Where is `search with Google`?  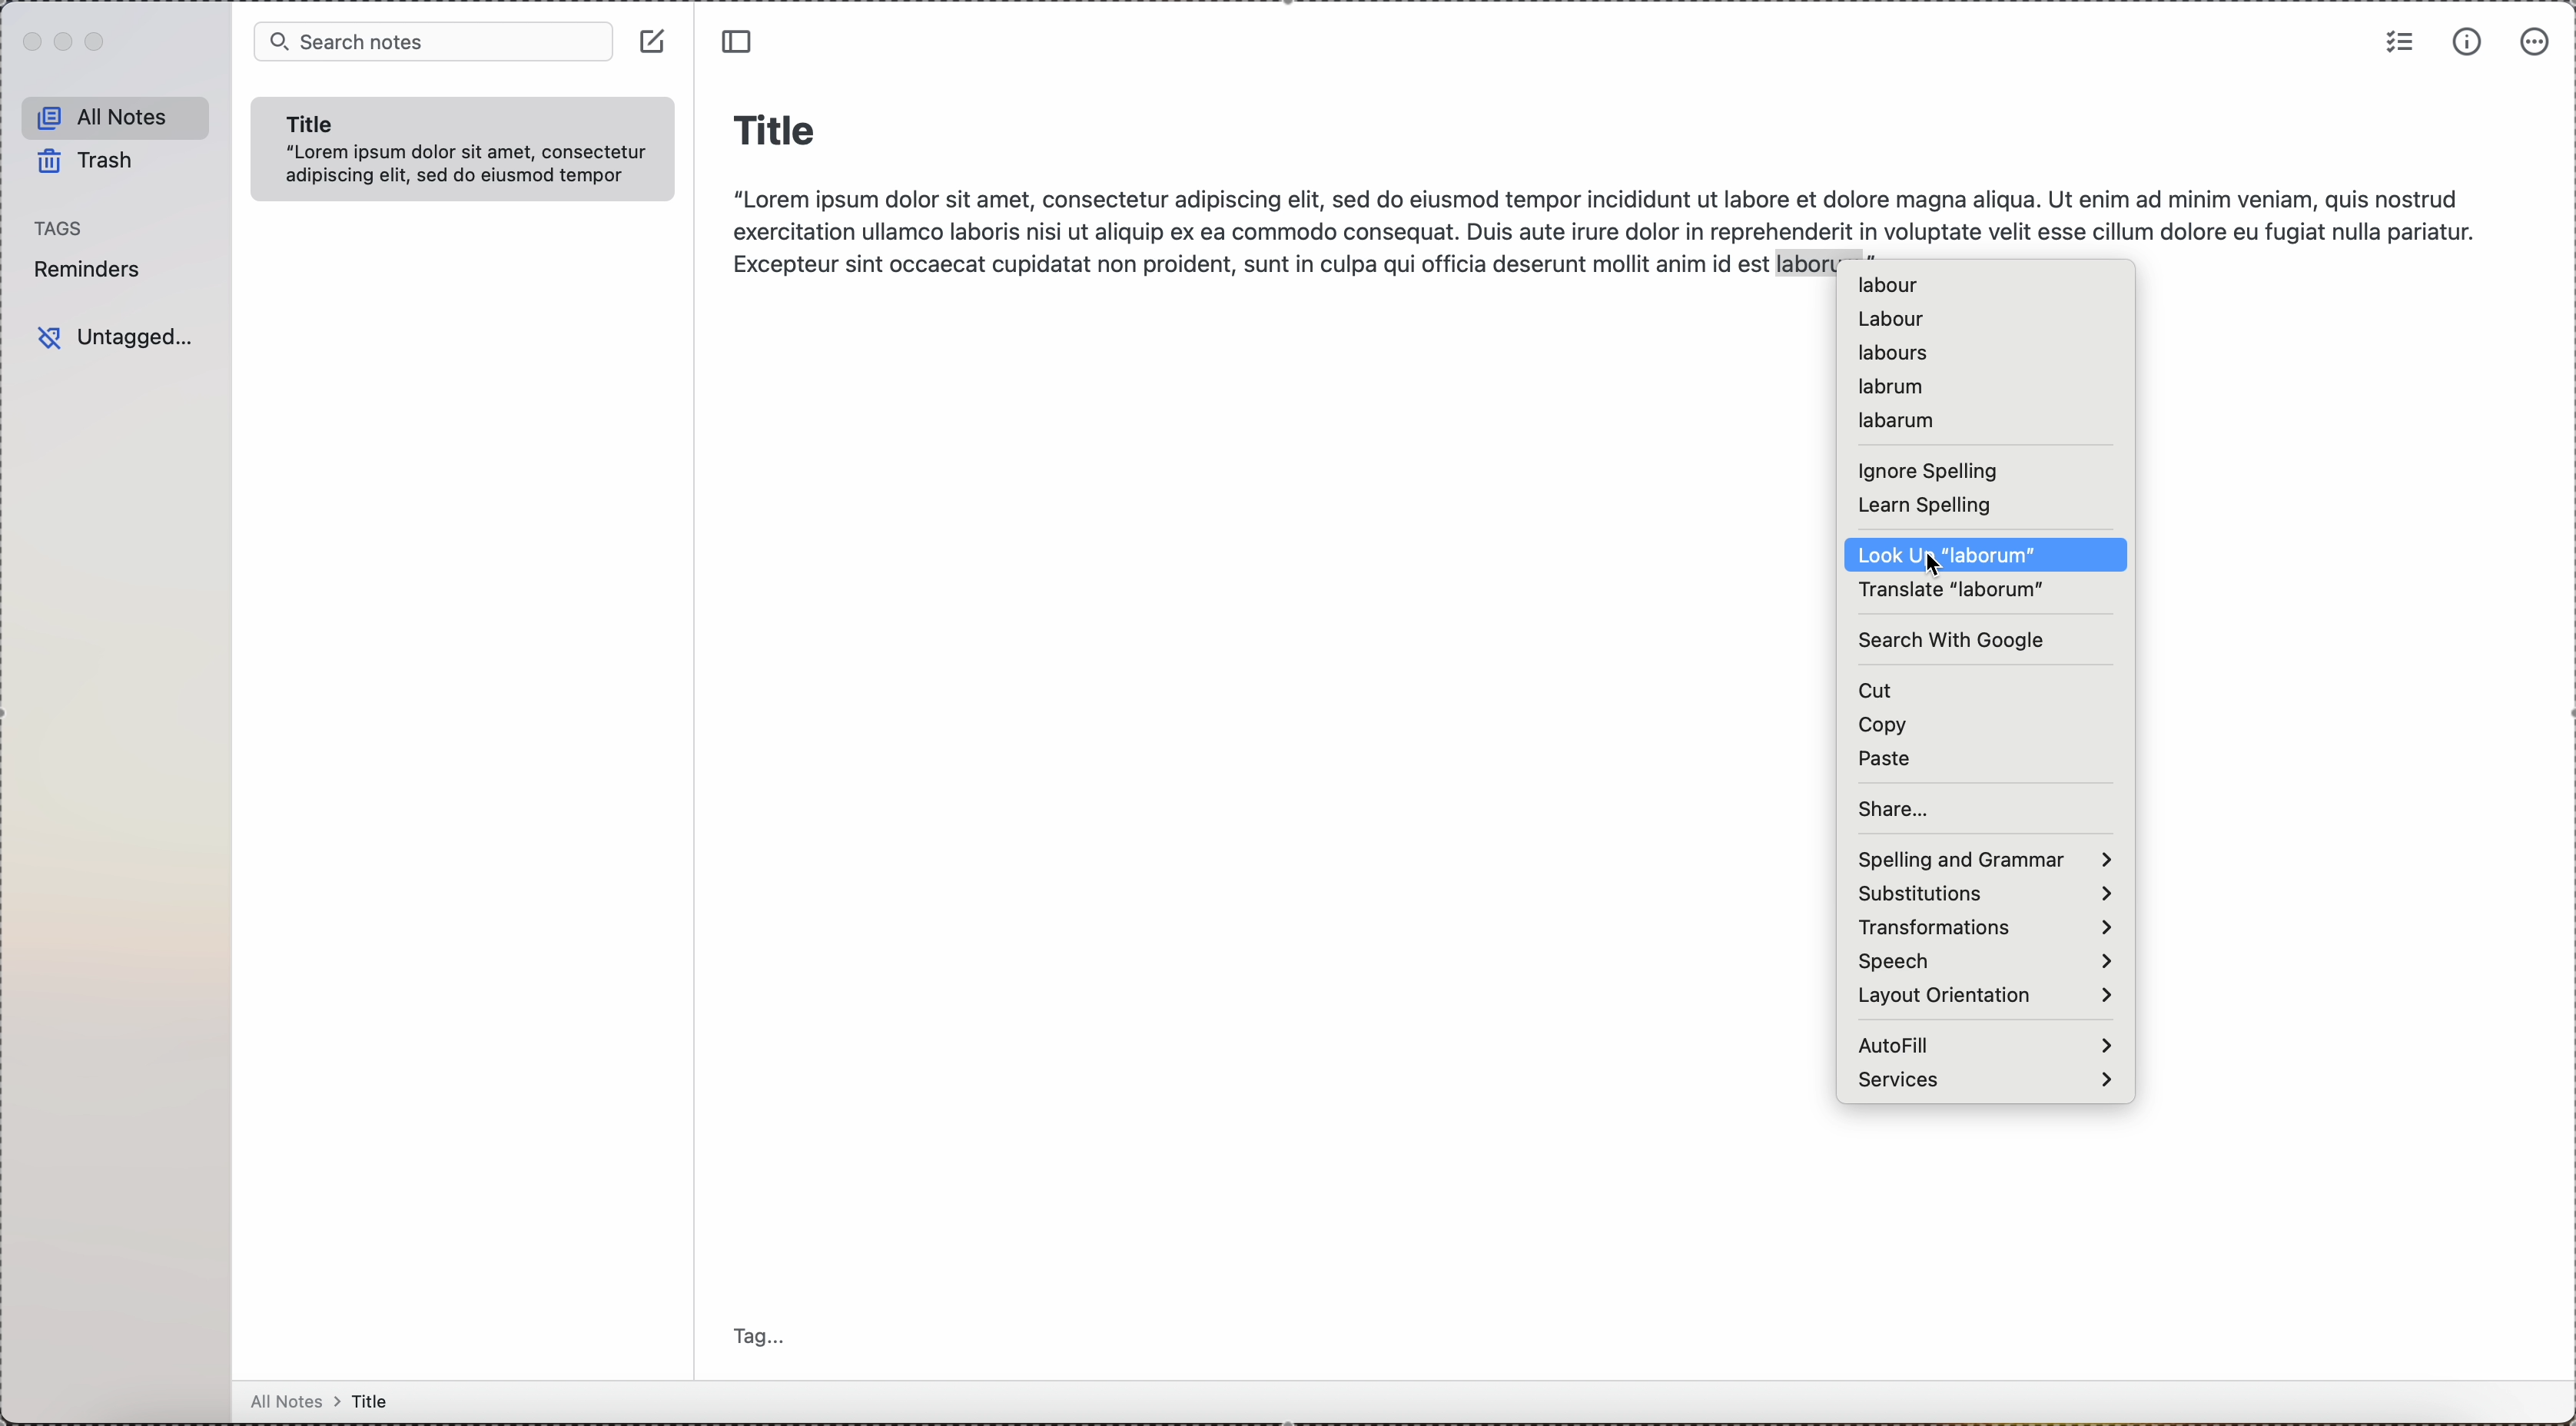 search with Google is located at coordinates (1952, 641).